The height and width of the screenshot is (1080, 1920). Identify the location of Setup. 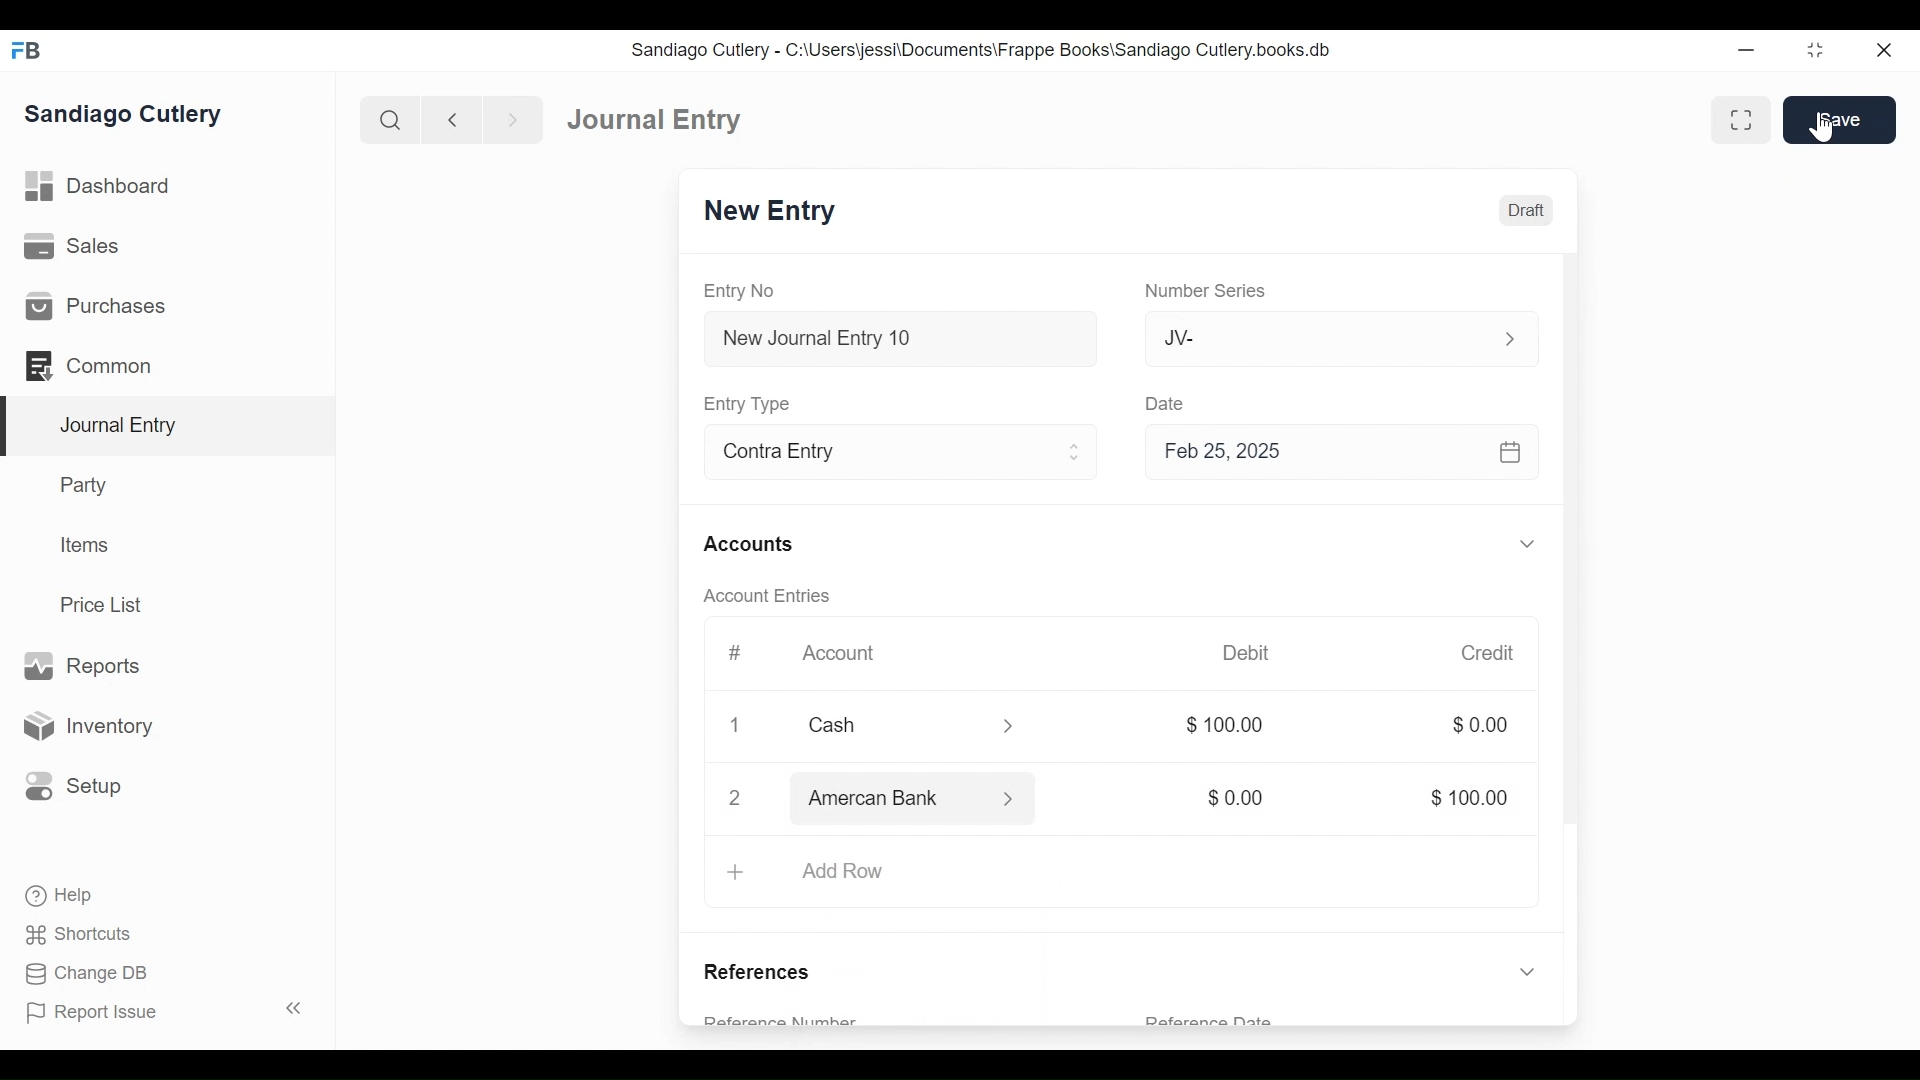
(74, 784).